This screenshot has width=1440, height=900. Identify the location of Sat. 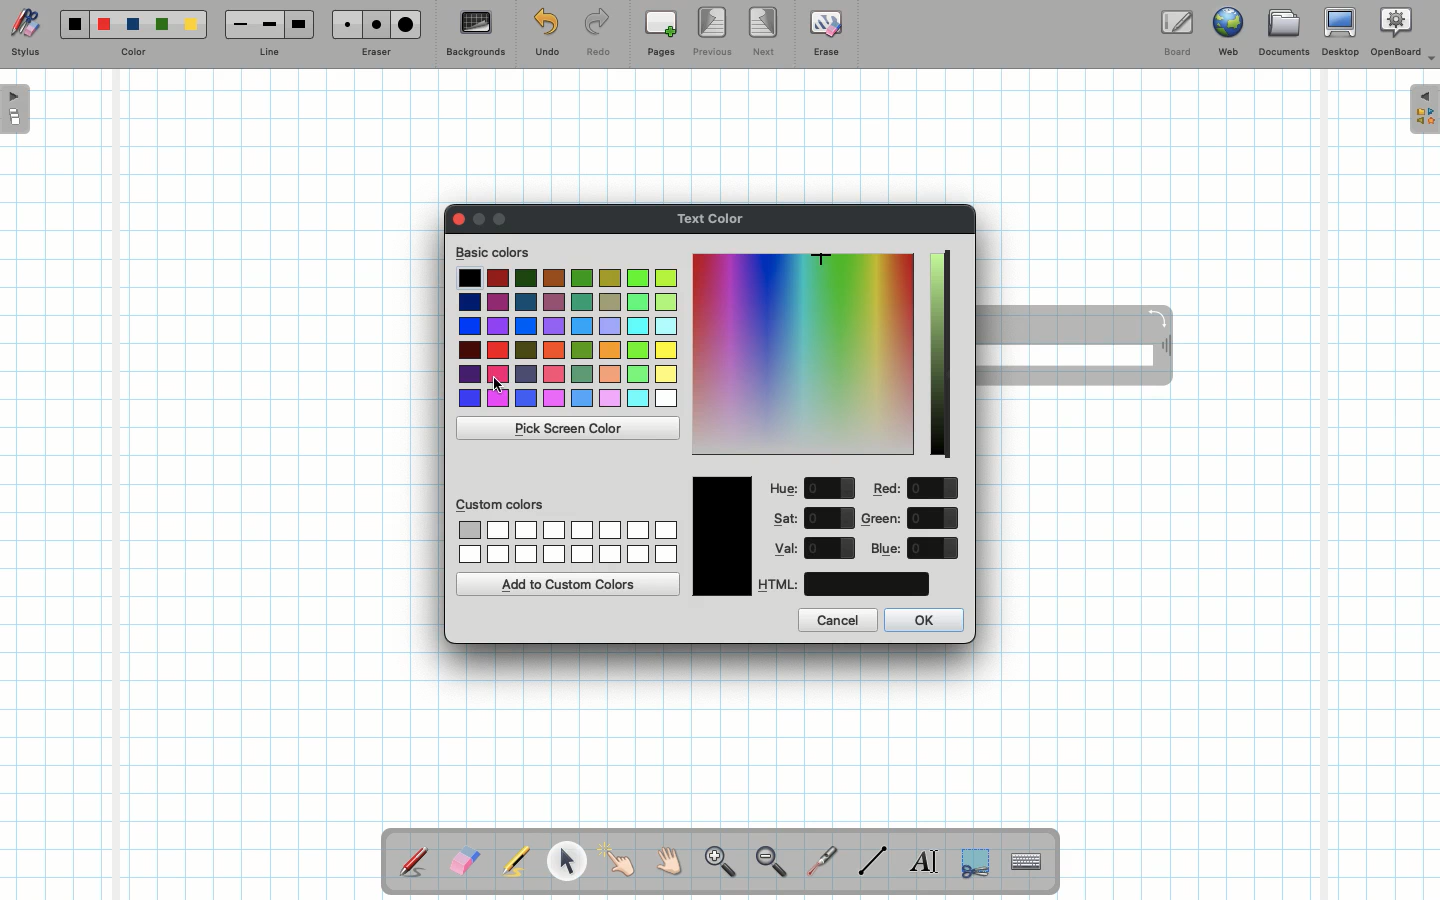
(786, 518).